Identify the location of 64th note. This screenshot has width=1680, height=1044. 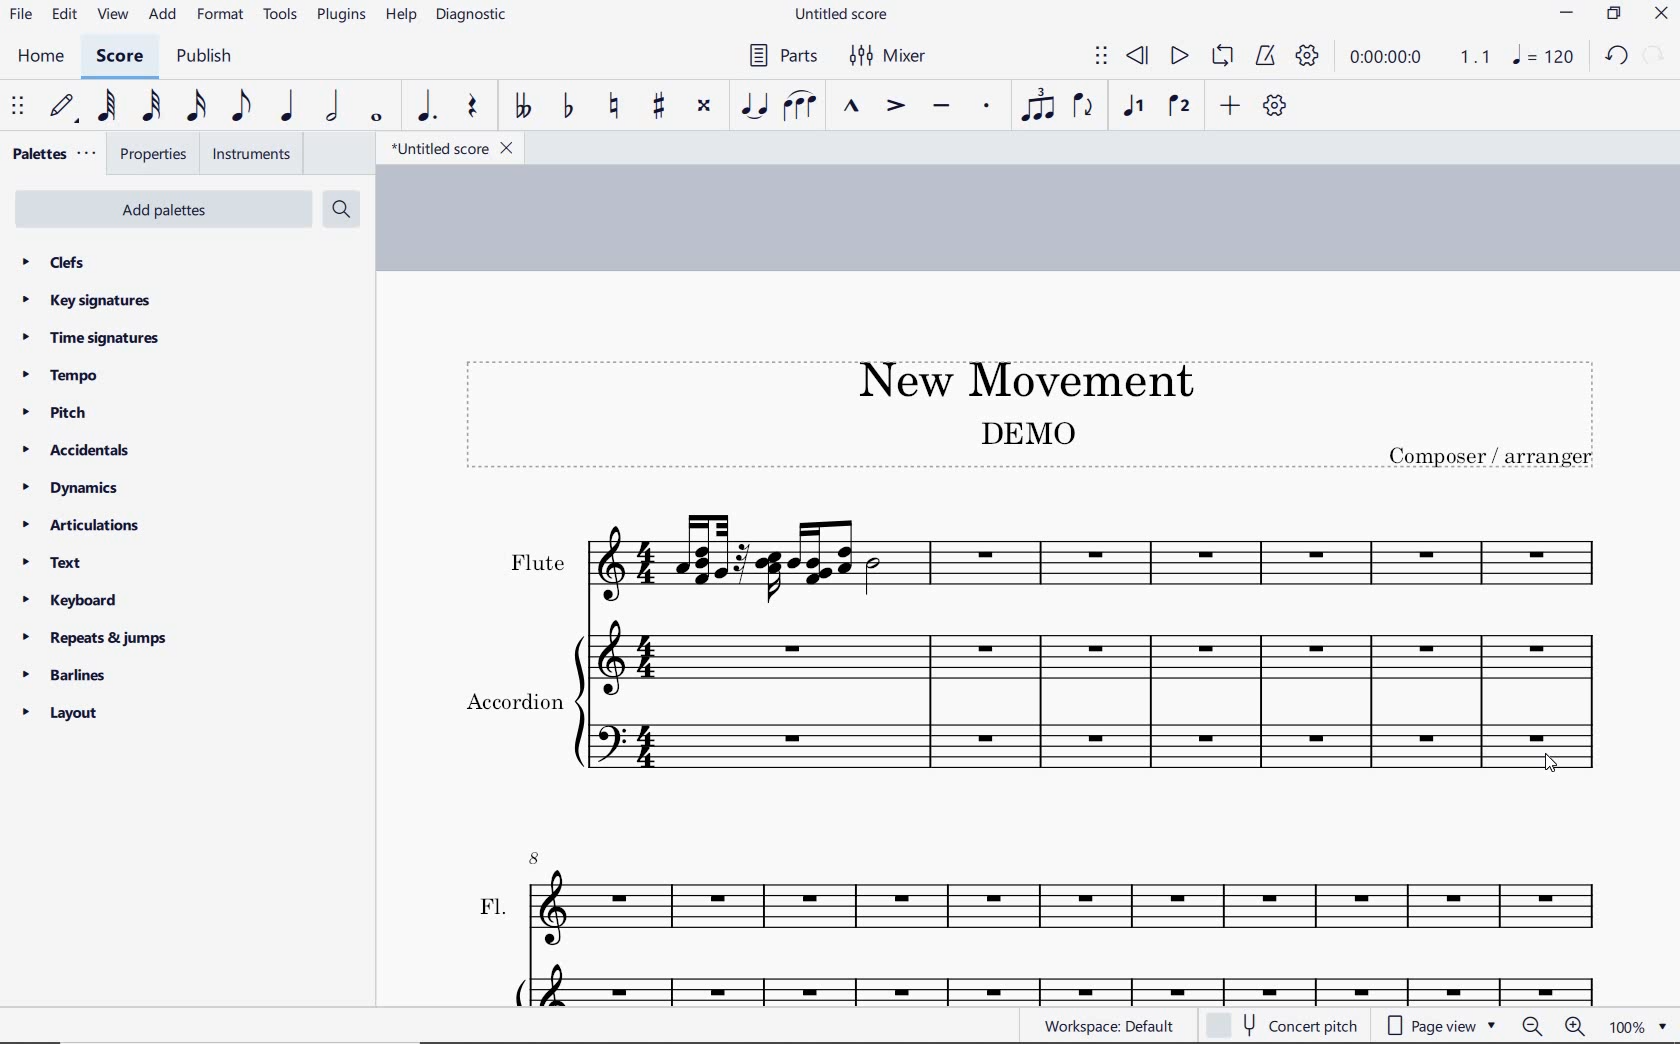
(109, 106).